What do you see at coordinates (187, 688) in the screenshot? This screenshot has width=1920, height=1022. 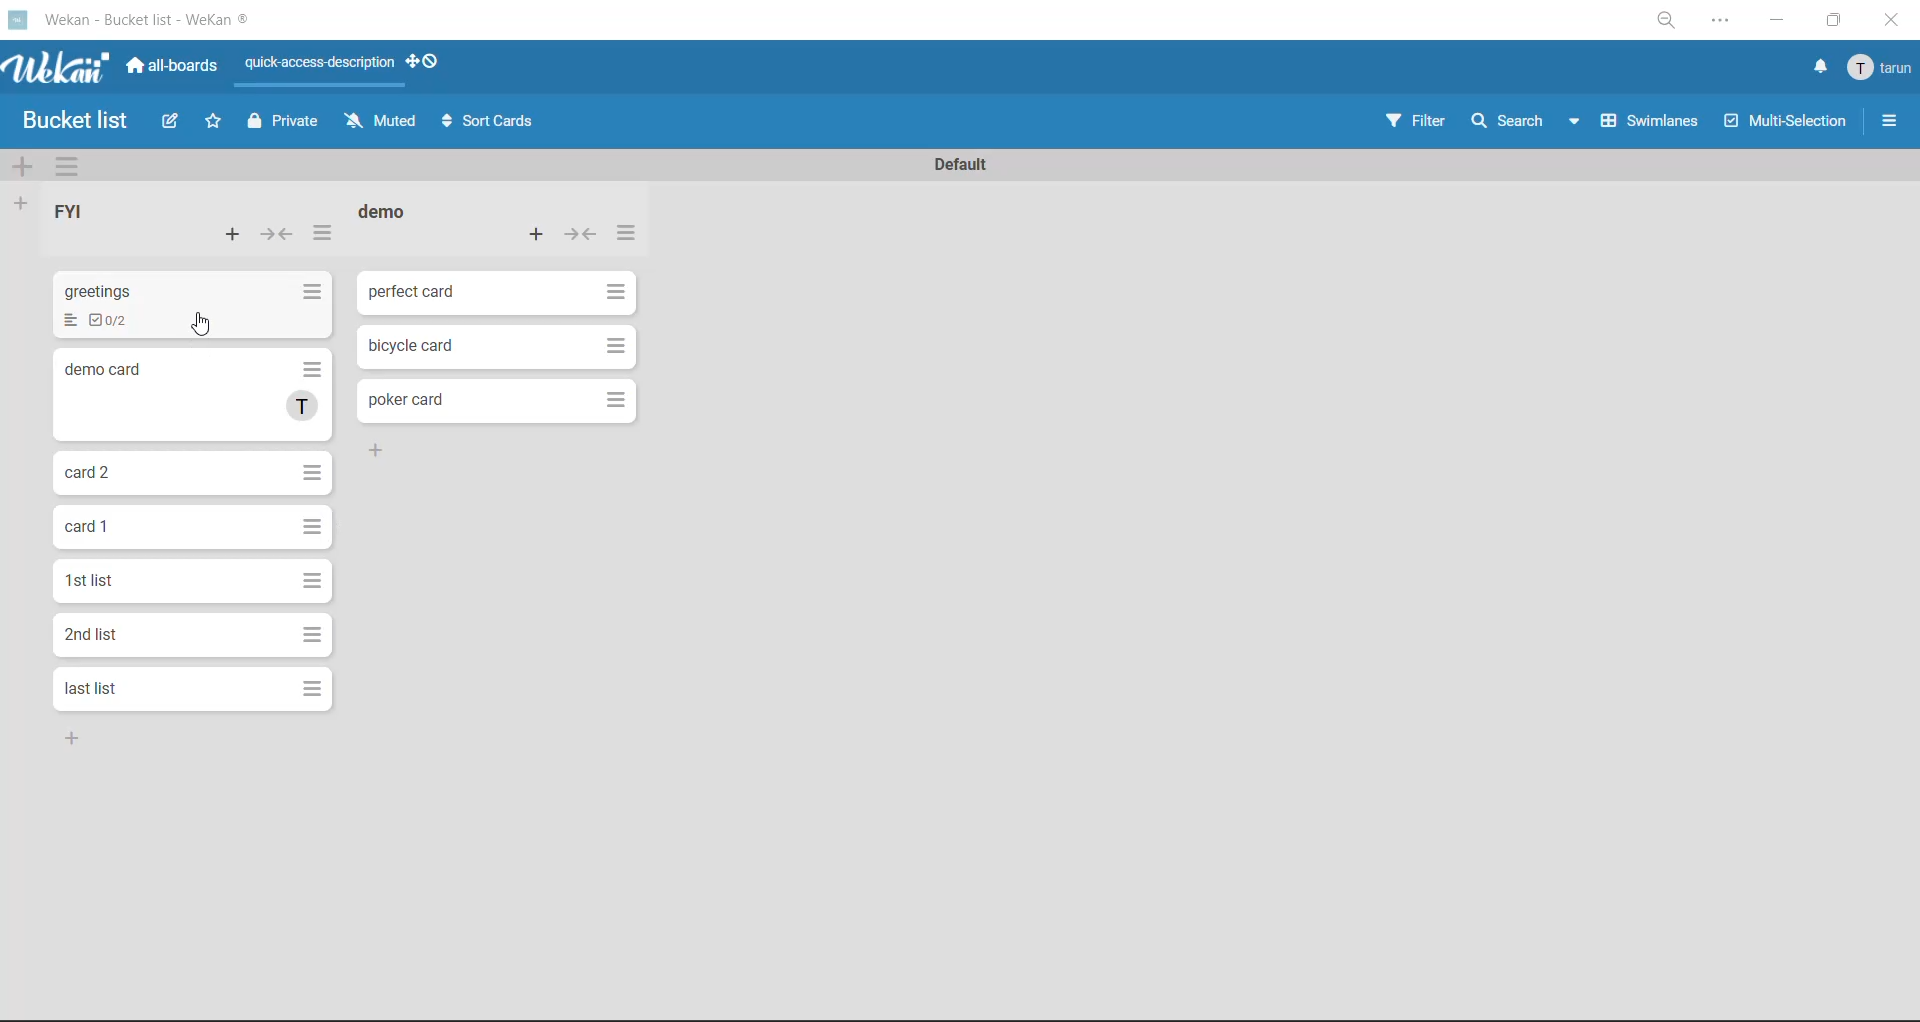 I see `card 7` at bounding box center [187, 688].